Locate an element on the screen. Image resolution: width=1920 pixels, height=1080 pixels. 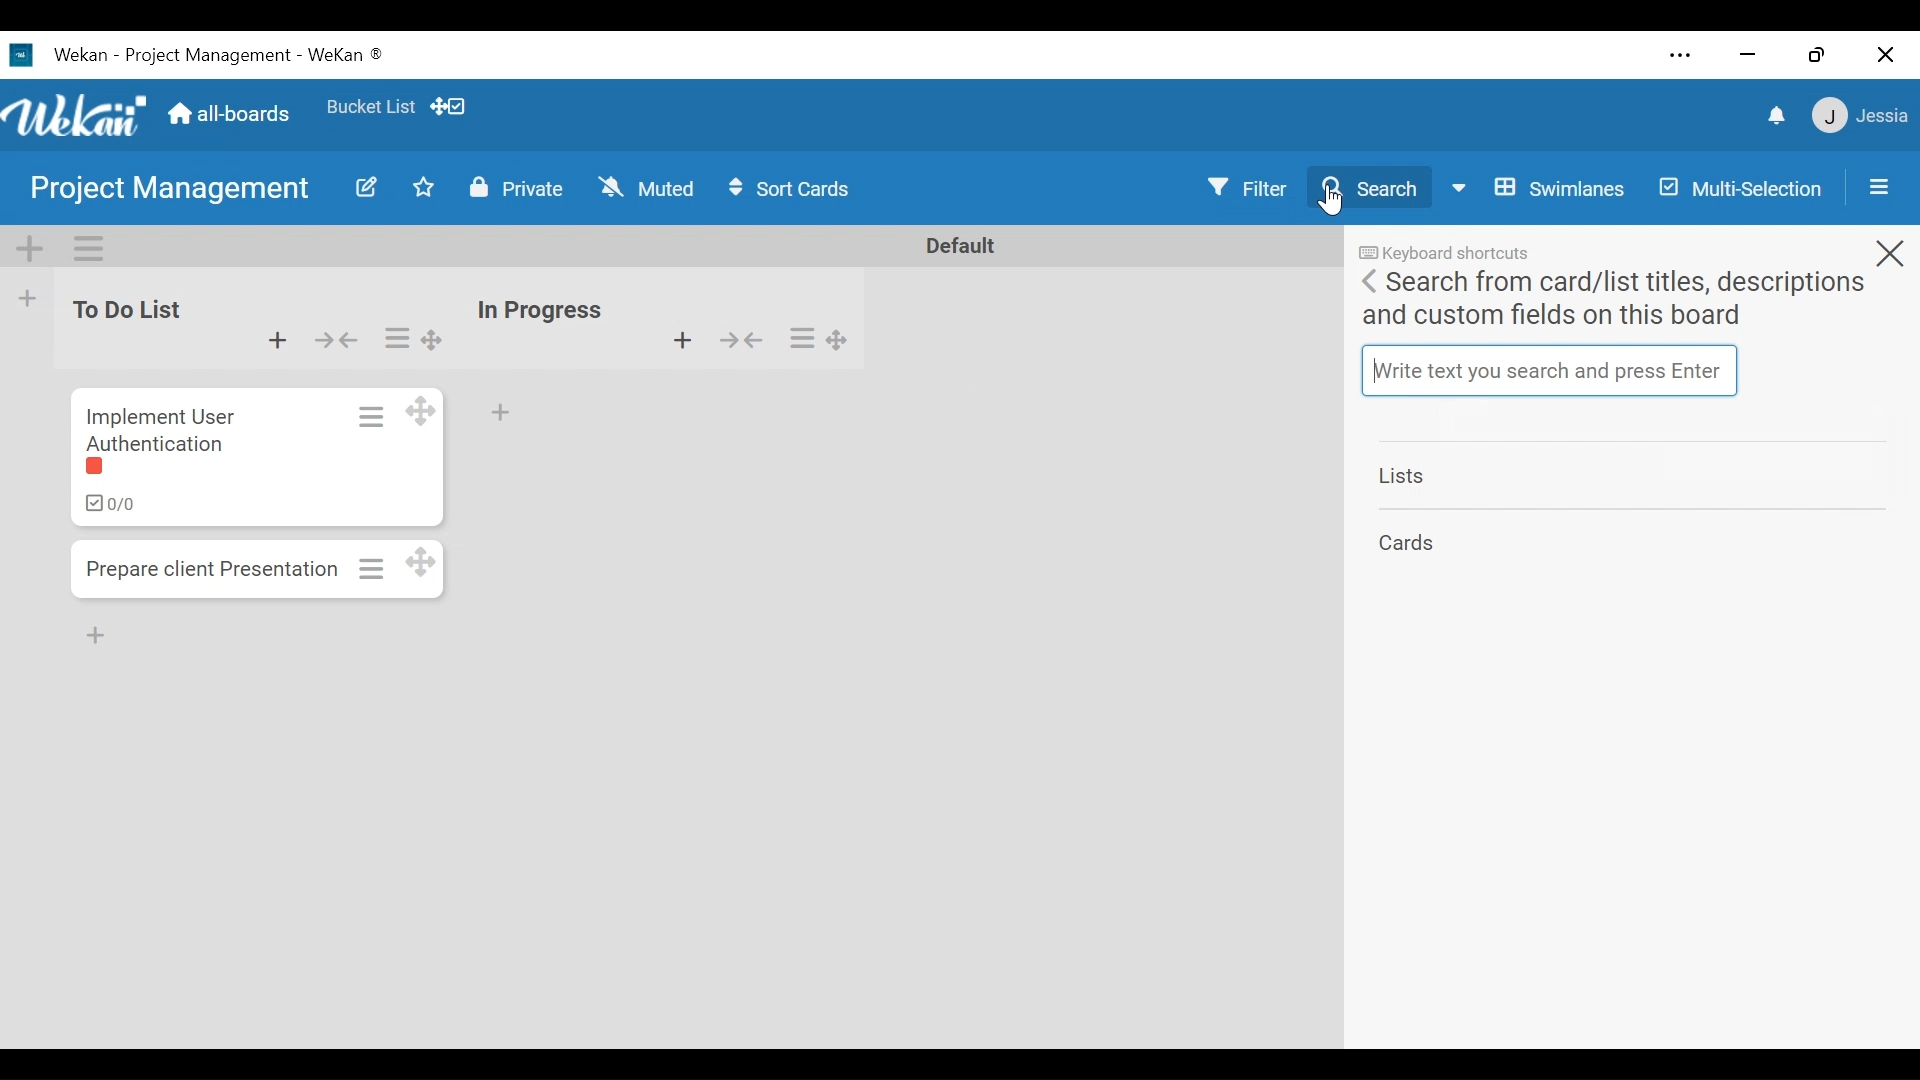
Close is located at coordinates (1883, 56).